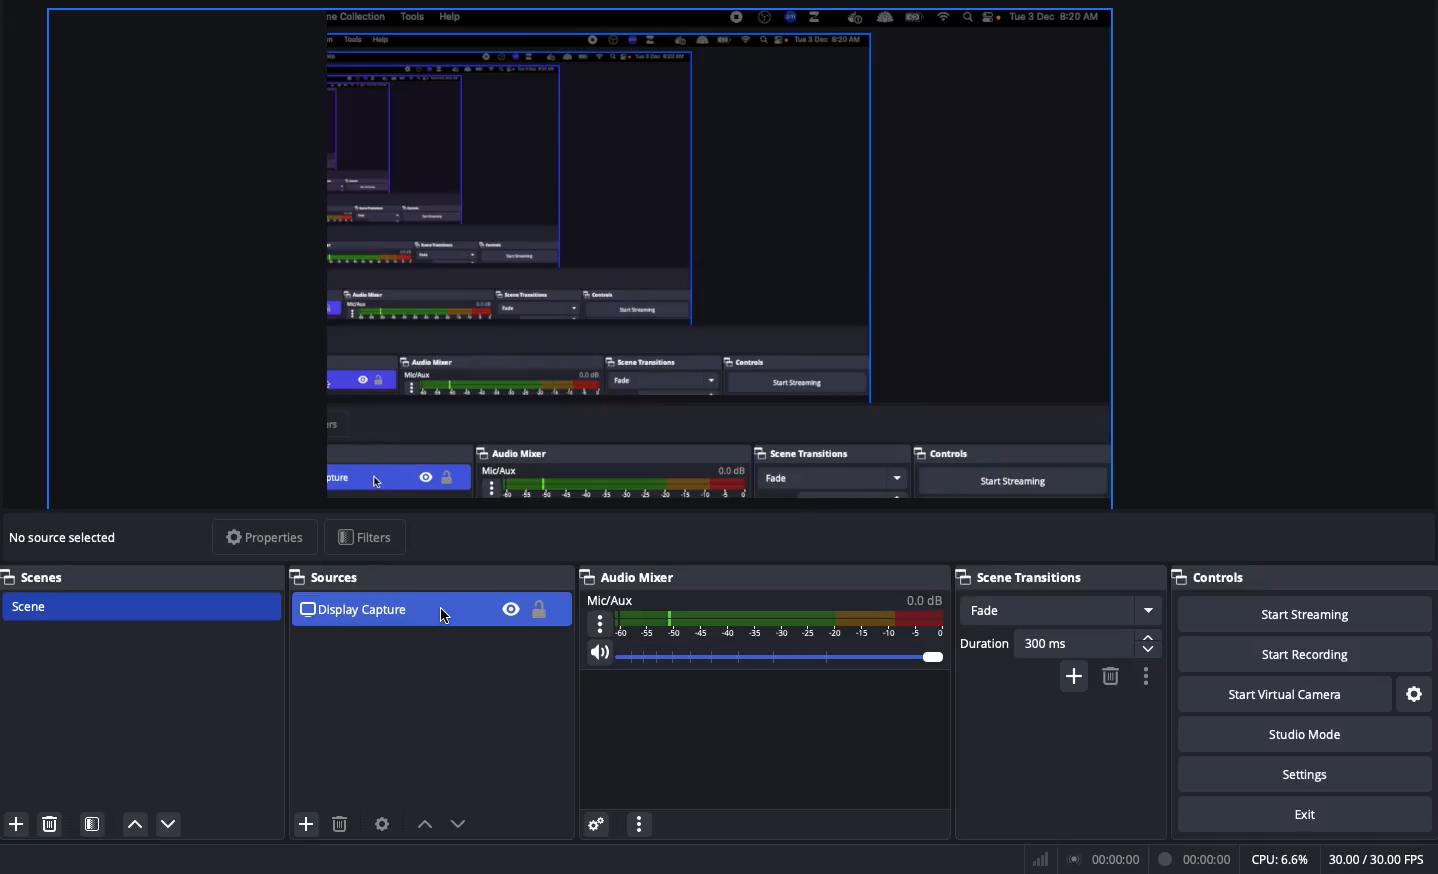 This screenshot has height=874, width=1438. Describe the element at coordinates (1022, 579) in the screenshot. I see `Scene transitions` at that location.